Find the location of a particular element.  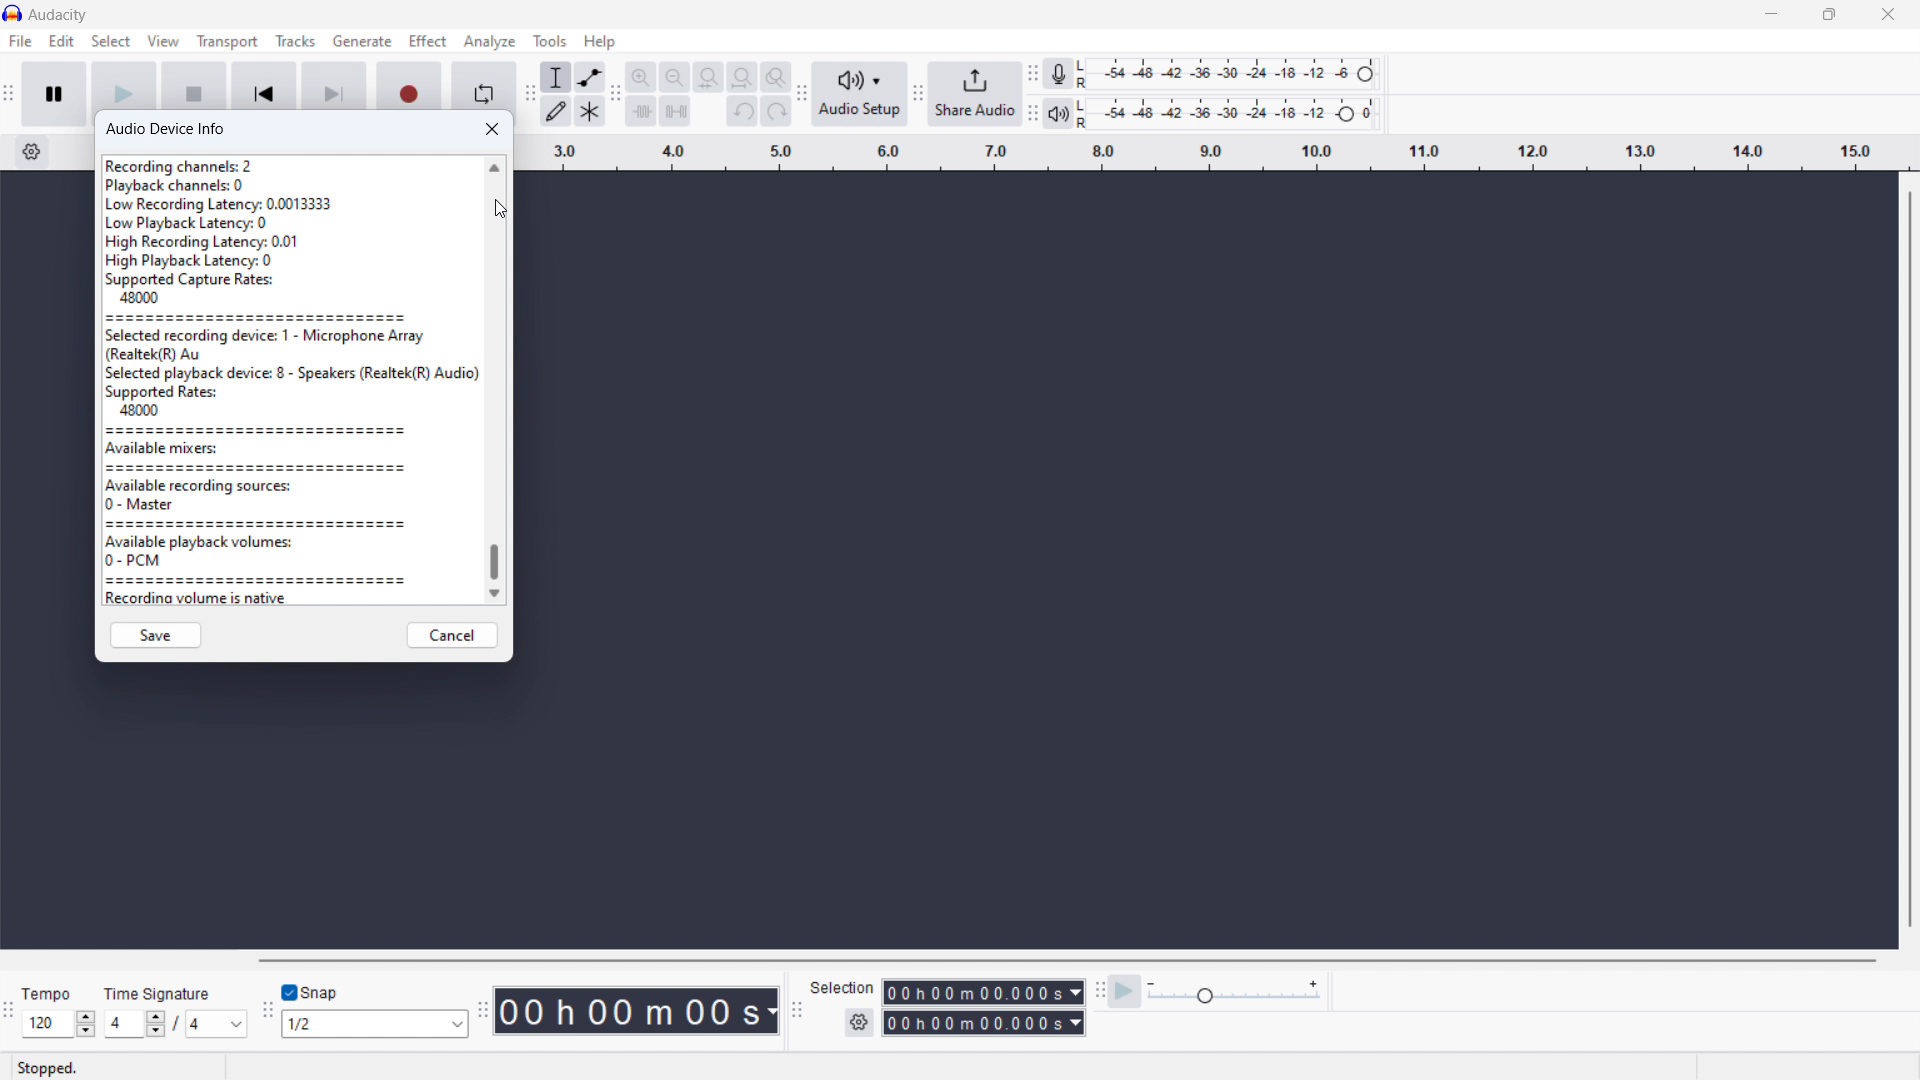

end time is located at coordinates (983, 1022).